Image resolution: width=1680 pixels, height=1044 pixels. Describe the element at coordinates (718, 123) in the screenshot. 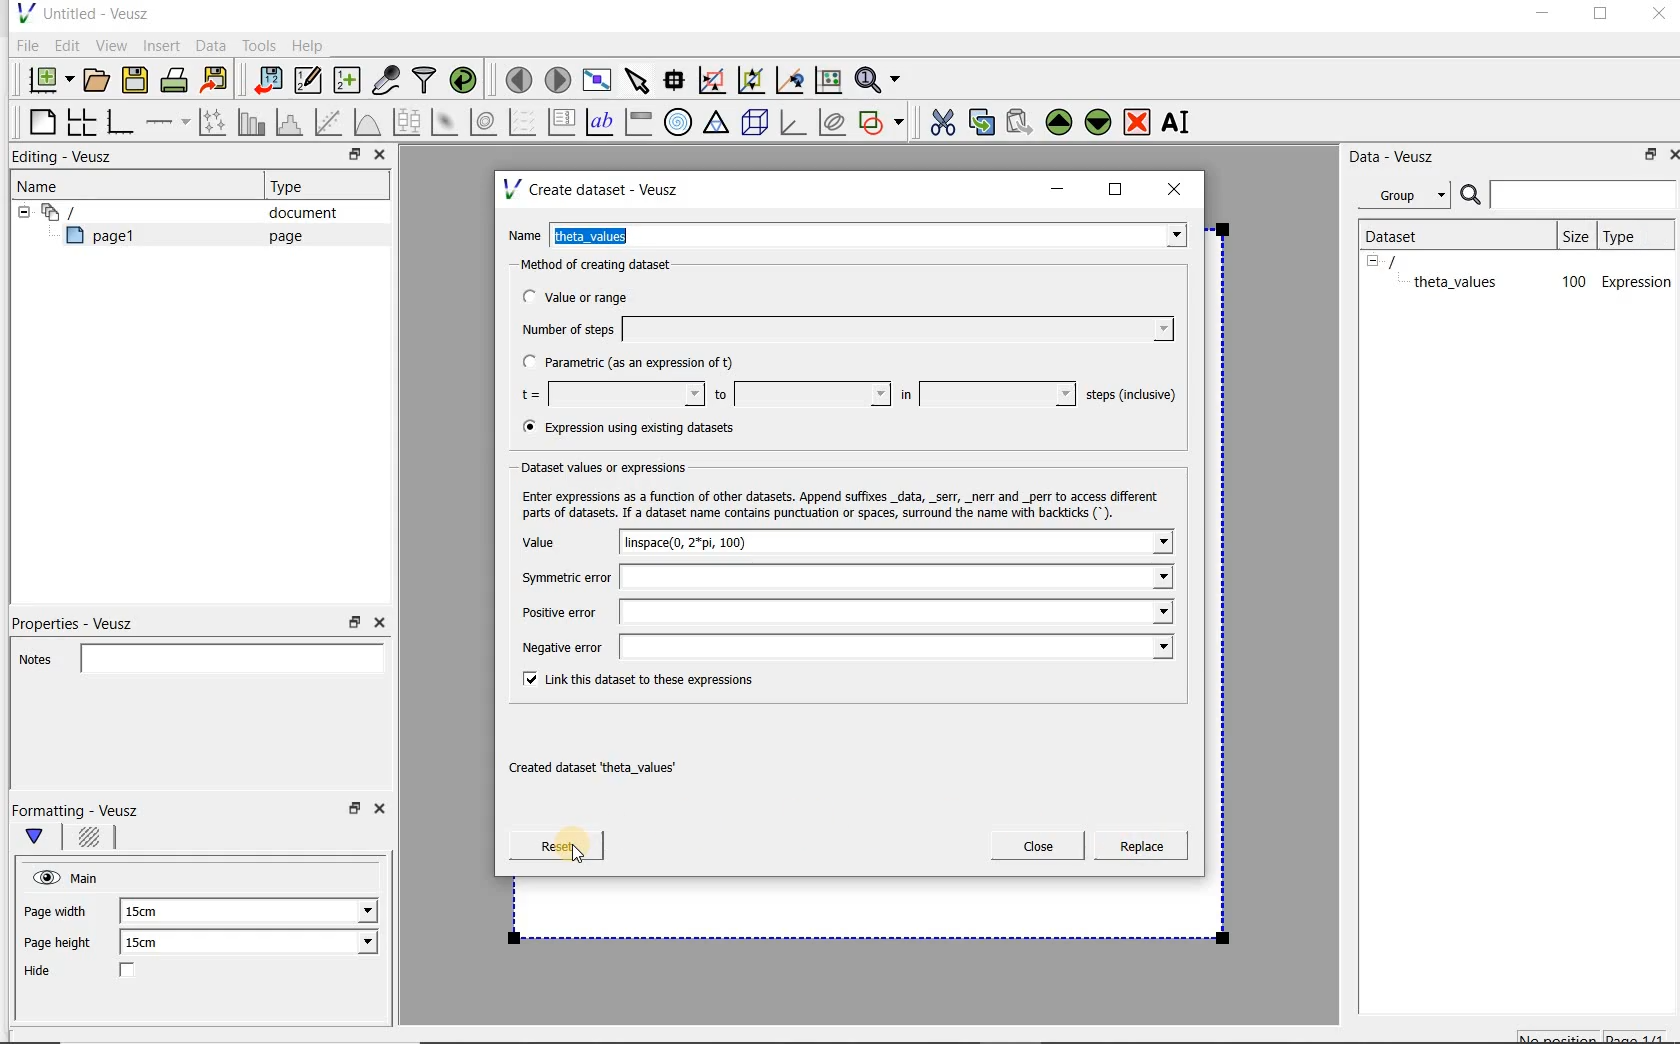

I see `ternary graph` at that location.